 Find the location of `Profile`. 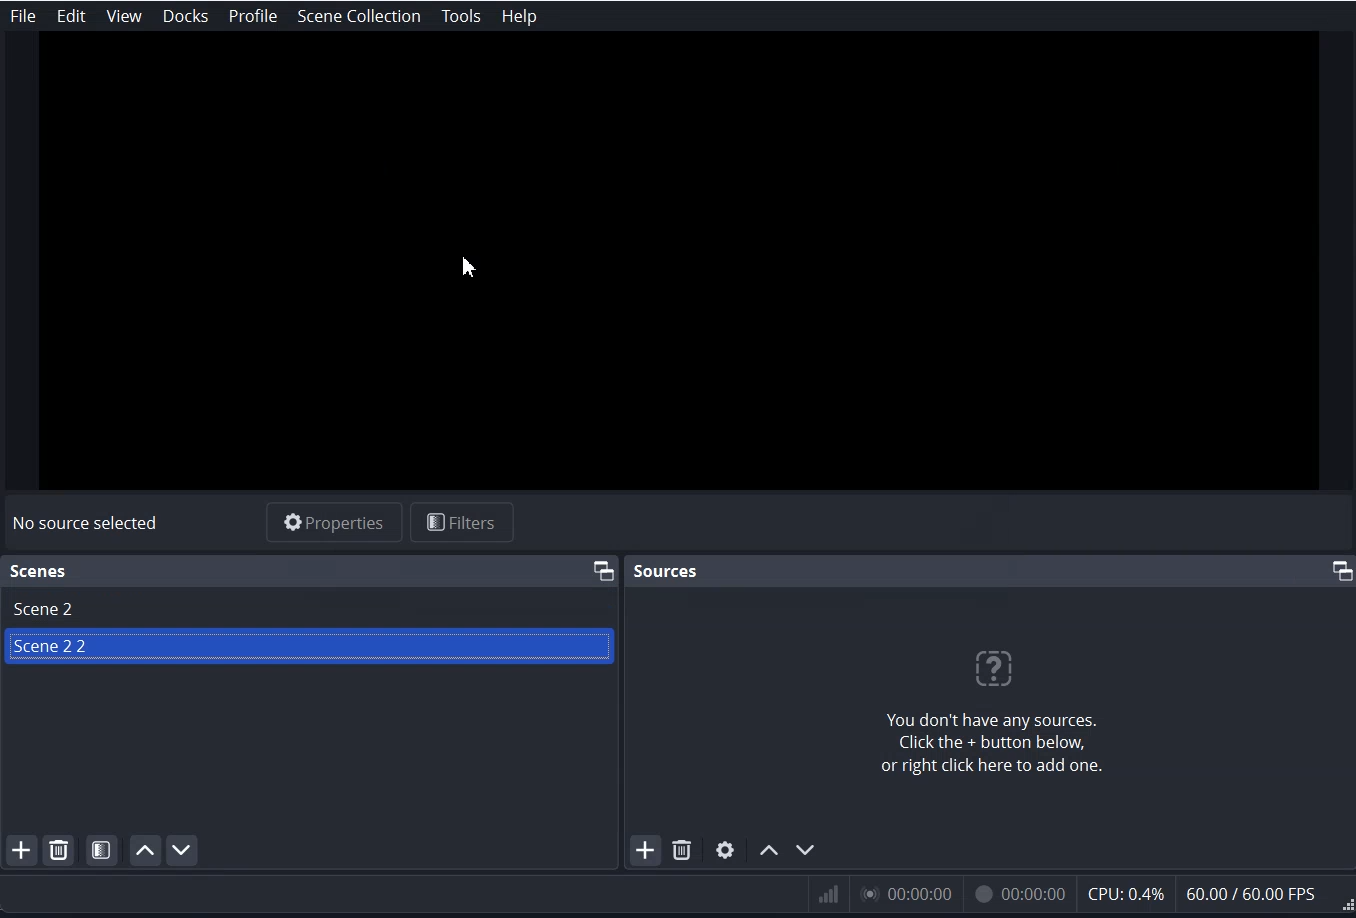

Profile is located at coordinates (254, 17).